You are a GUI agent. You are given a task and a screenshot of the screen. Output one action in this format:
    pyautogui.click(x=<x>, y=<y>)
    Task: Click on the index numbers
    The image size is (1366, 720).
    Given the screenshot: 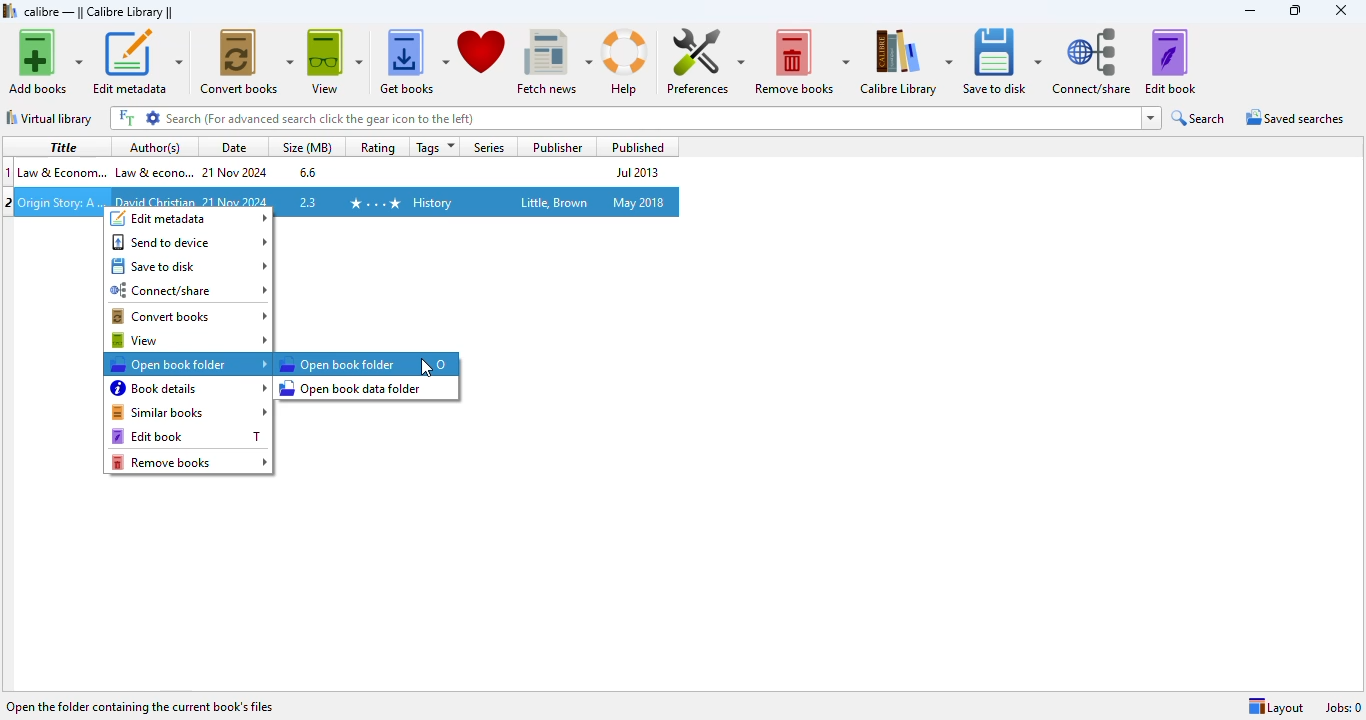 What is the action you would take?
    pyautogui.click(x=10, y=171)
    